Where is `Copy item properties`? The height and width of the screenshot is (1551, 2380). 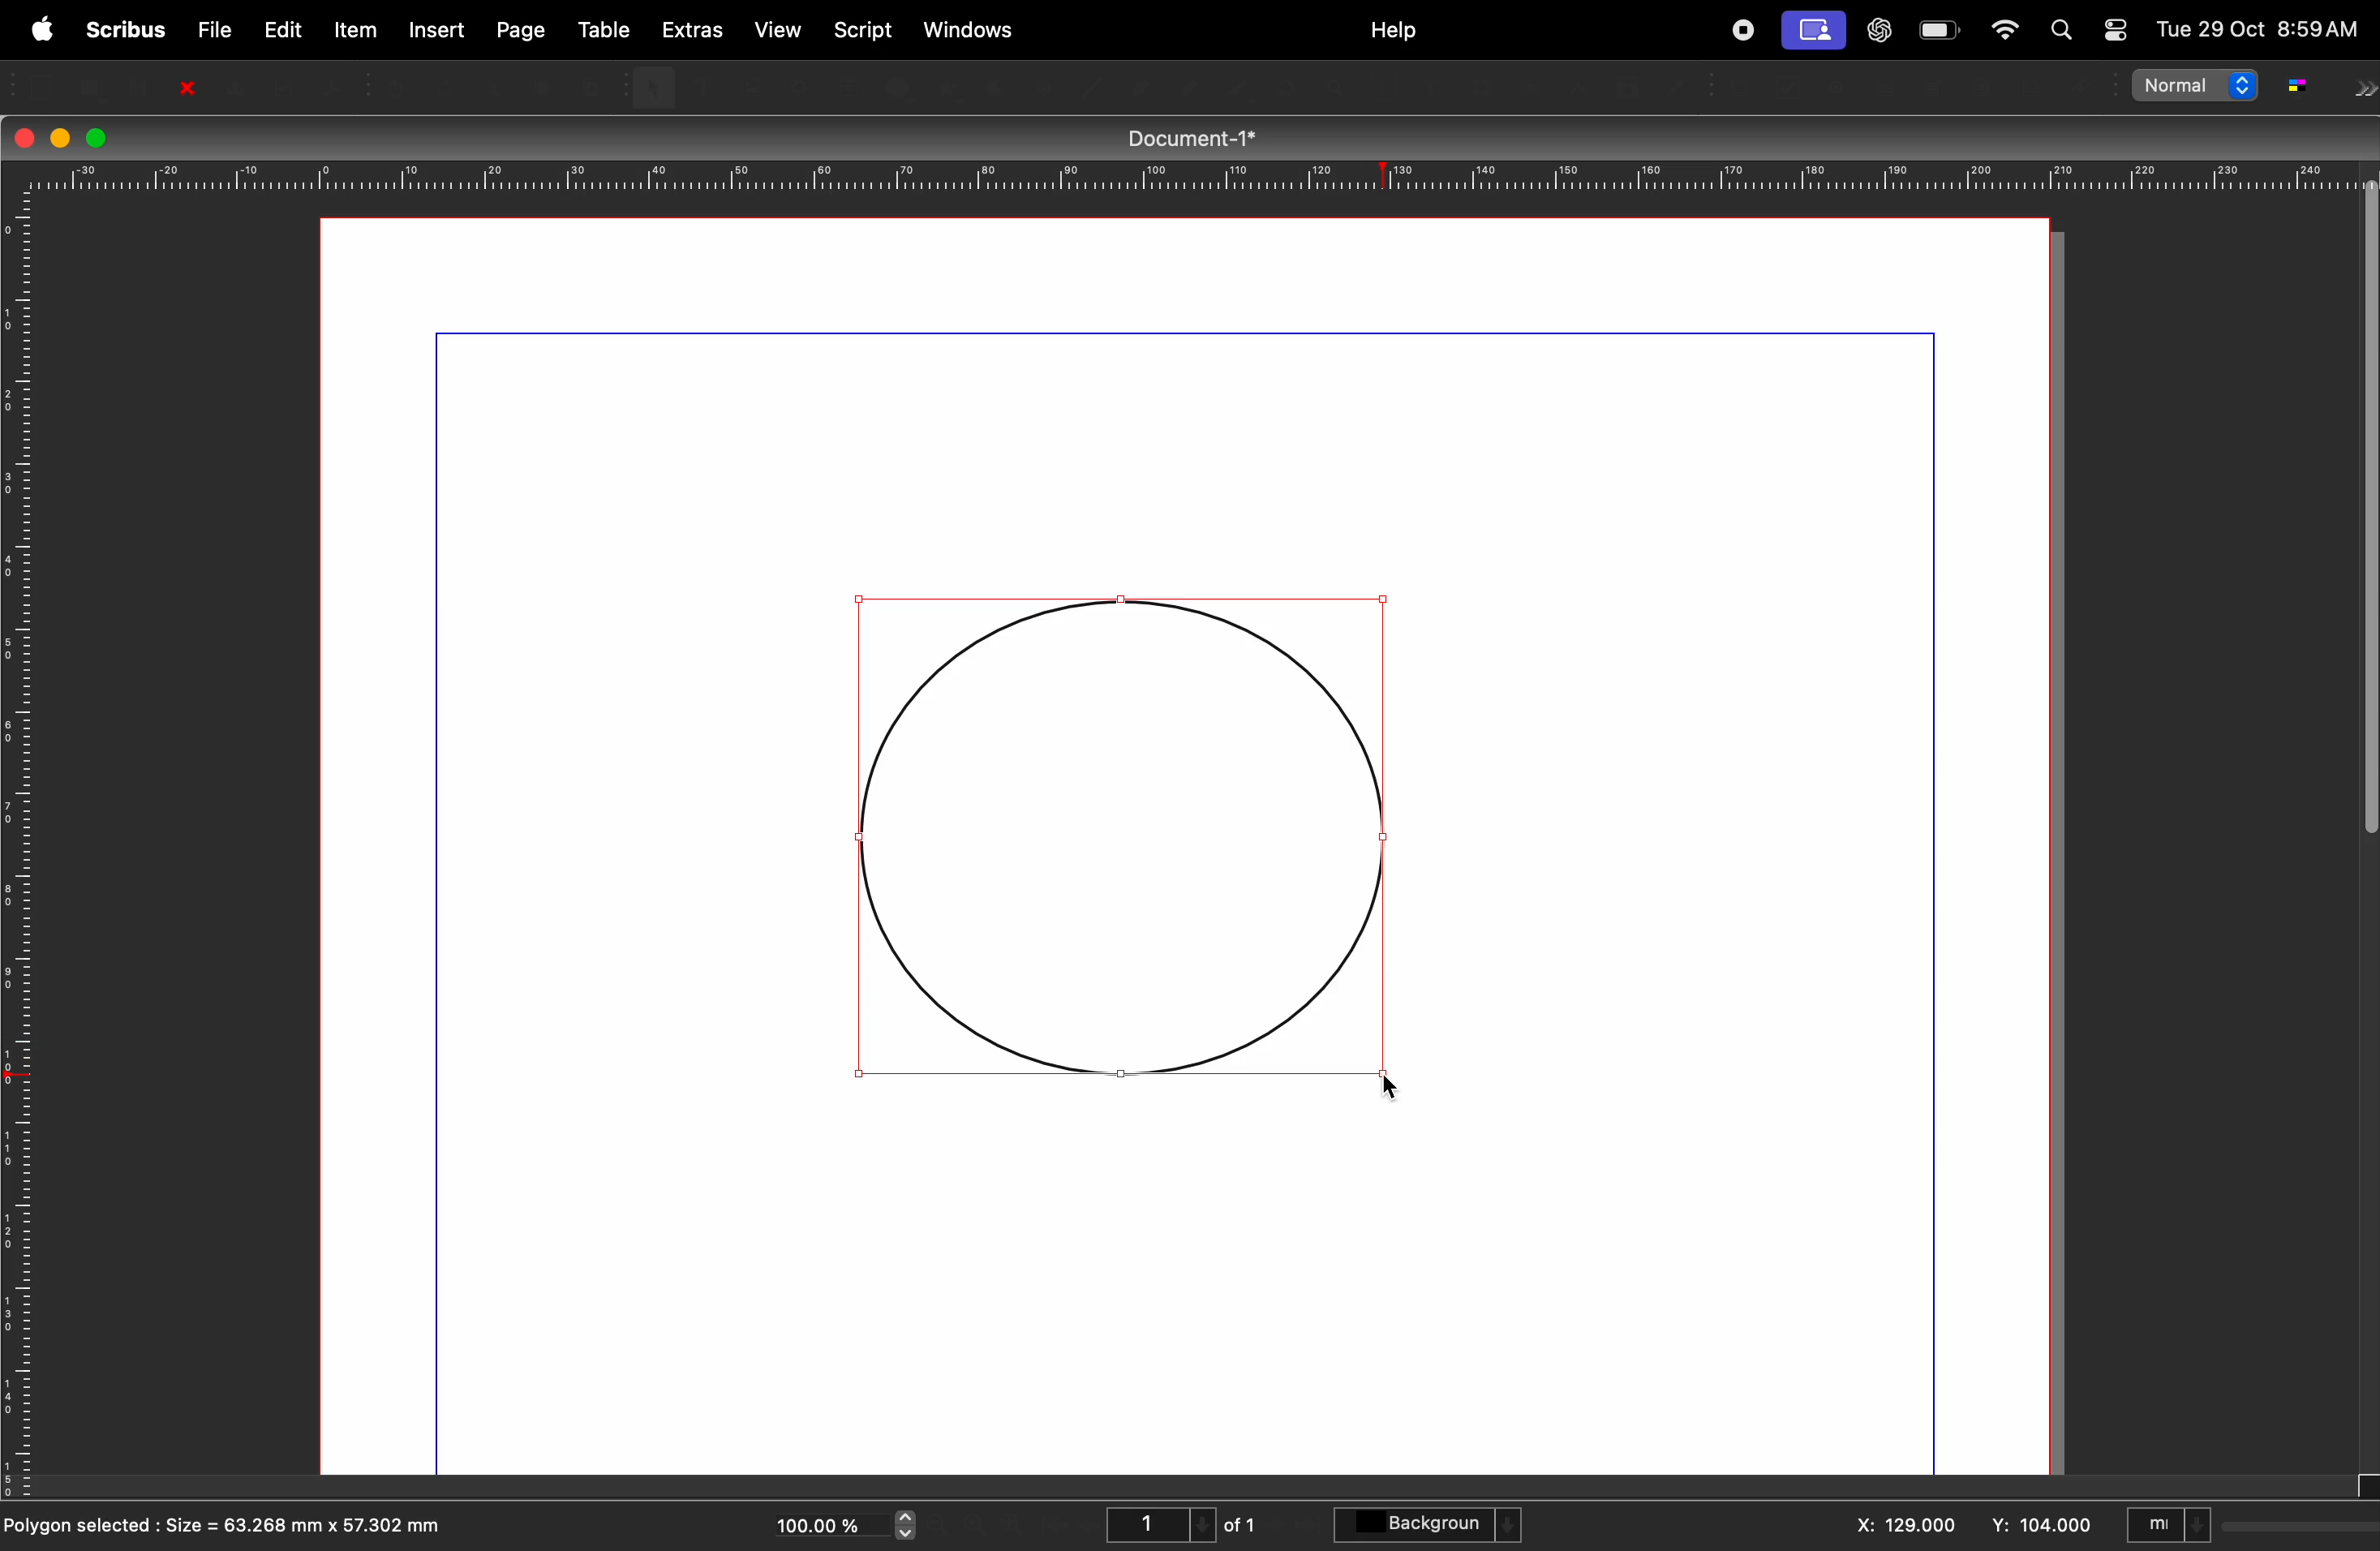 Copy item properties is located at coordinates (1627, 87).